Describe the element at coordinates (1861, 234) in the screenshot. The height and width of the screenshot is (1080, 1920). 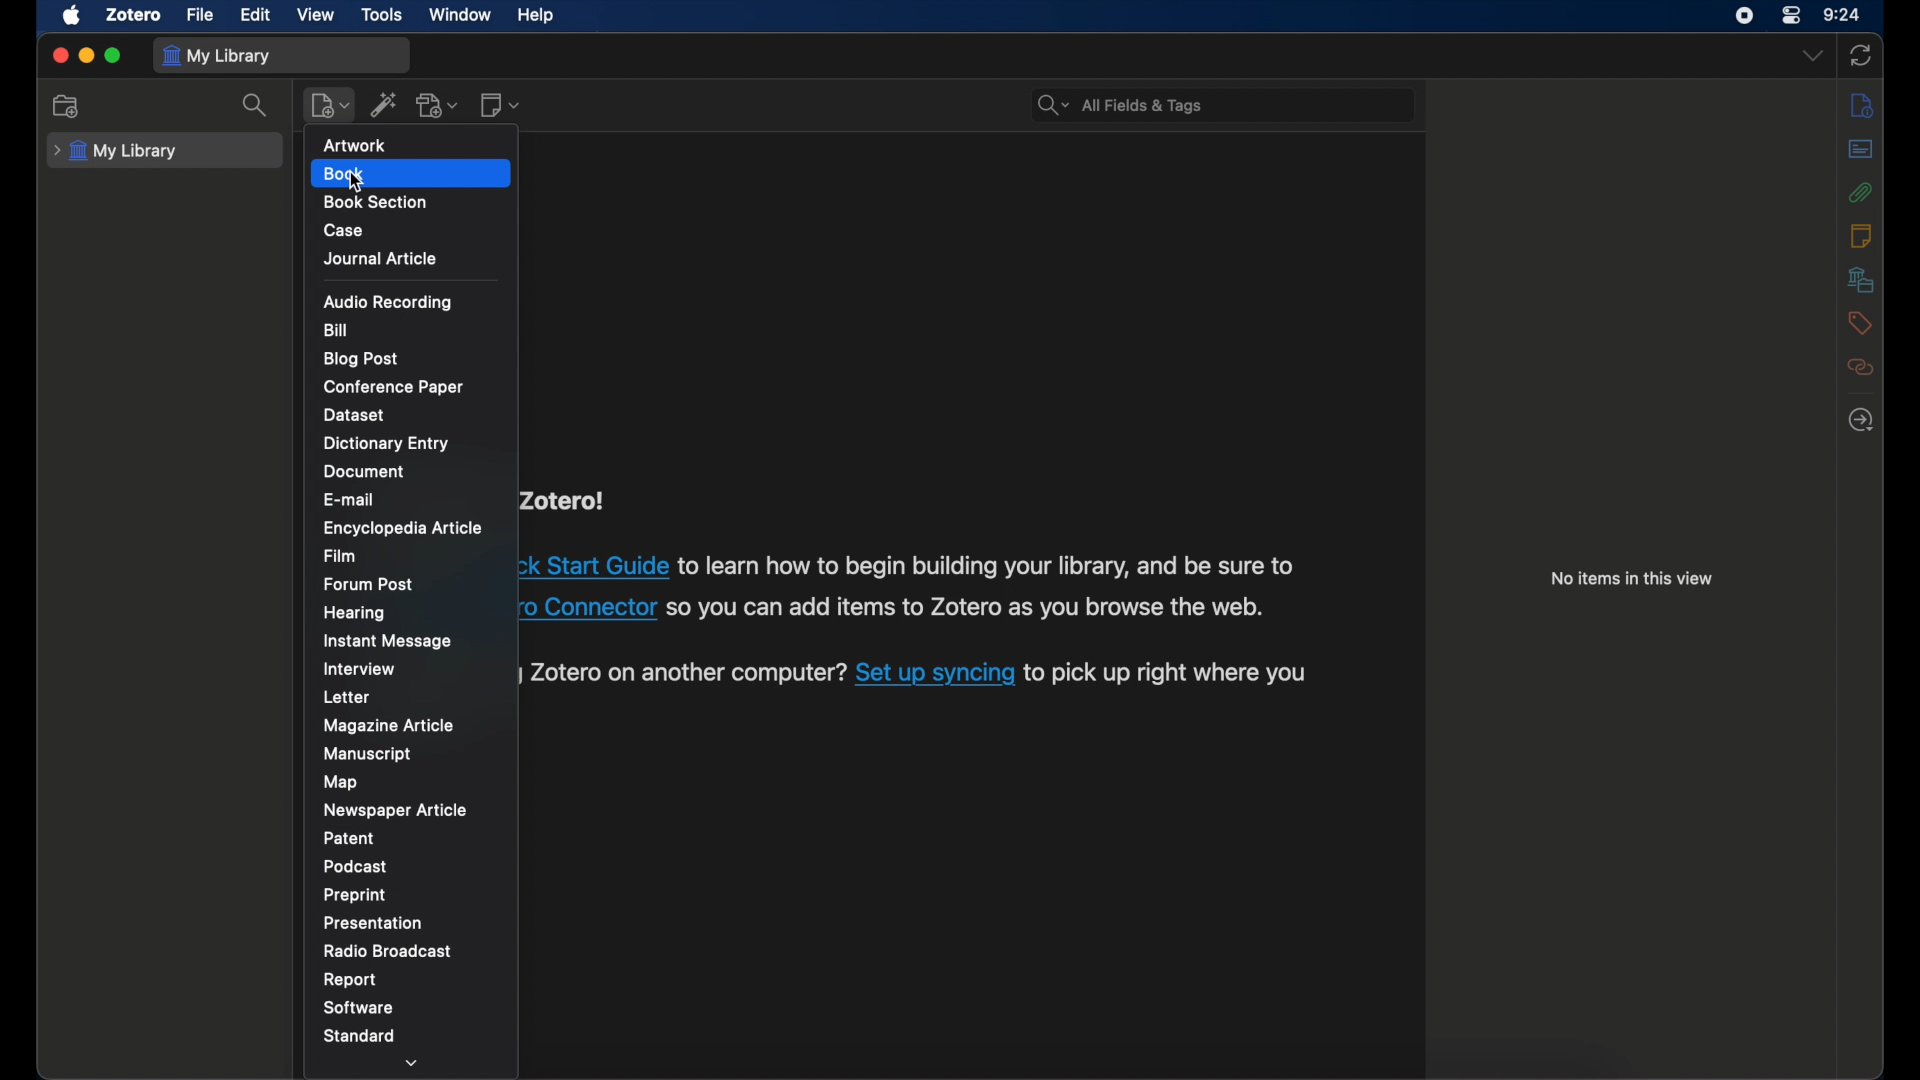
I see `notes` at that location.